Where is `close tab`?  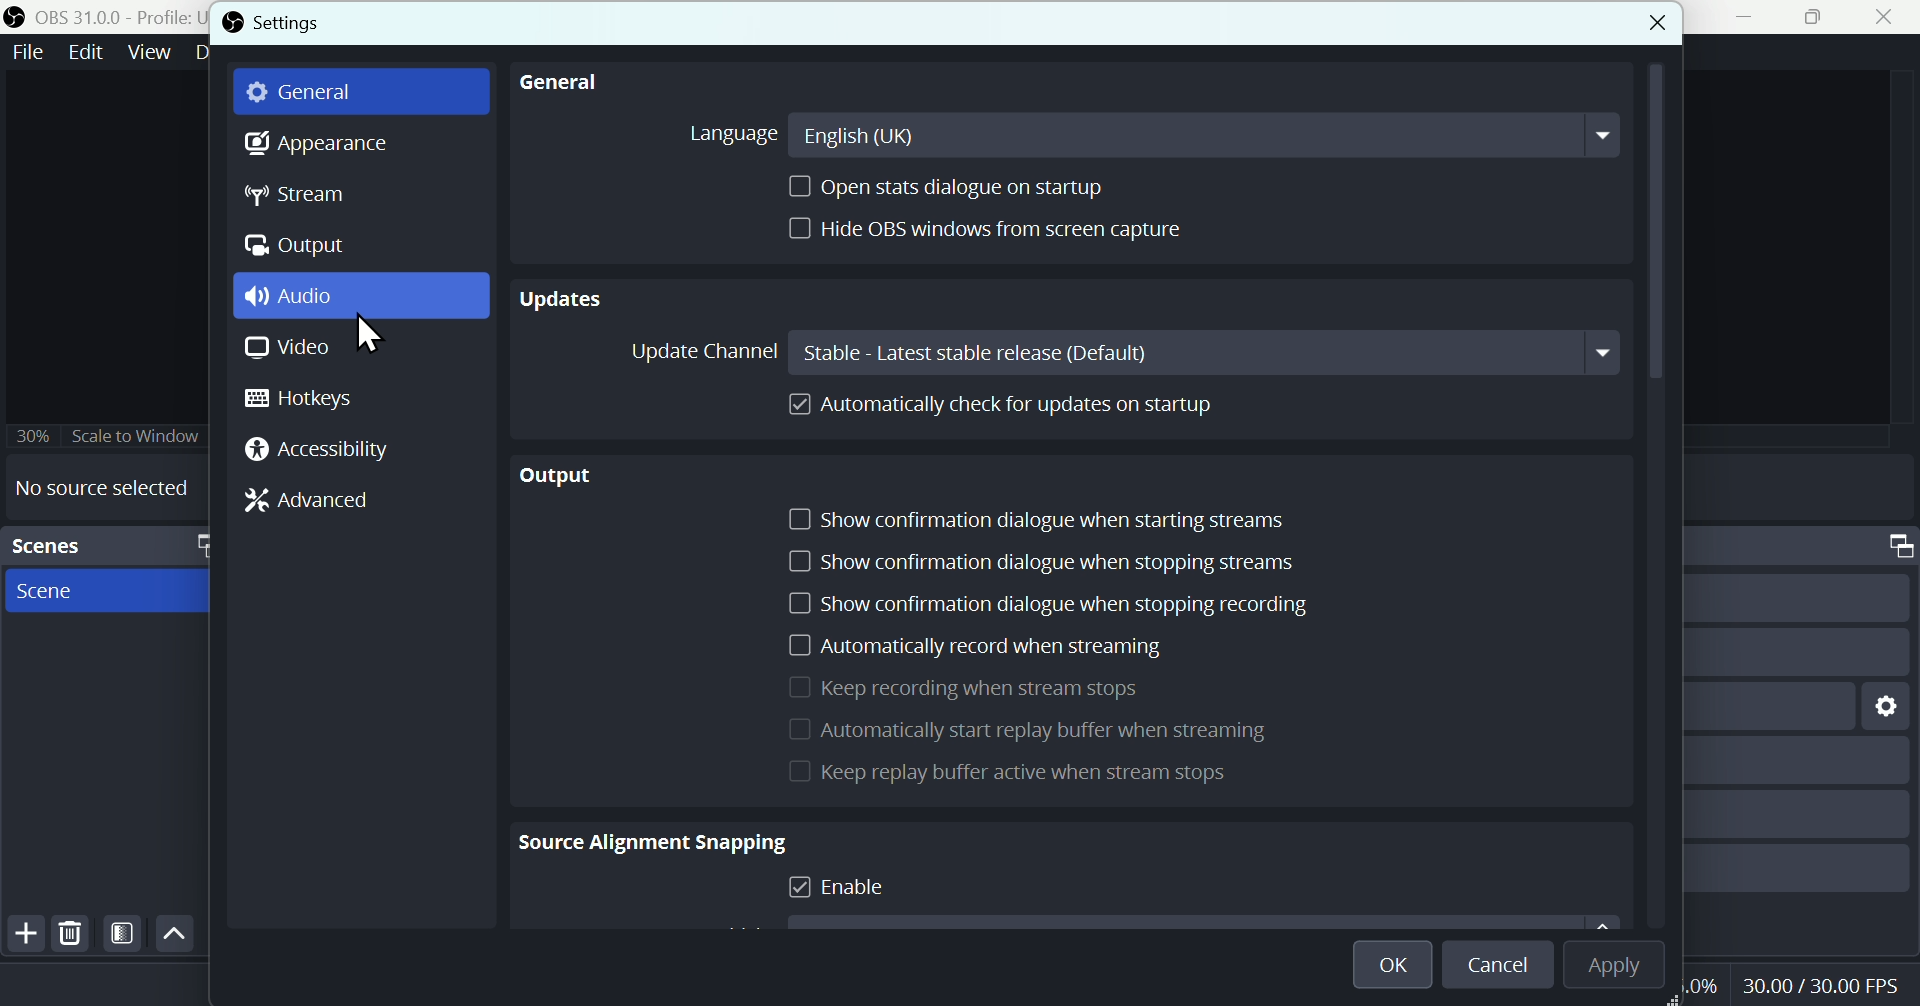
close tab is located at coordinates (1653, 26).